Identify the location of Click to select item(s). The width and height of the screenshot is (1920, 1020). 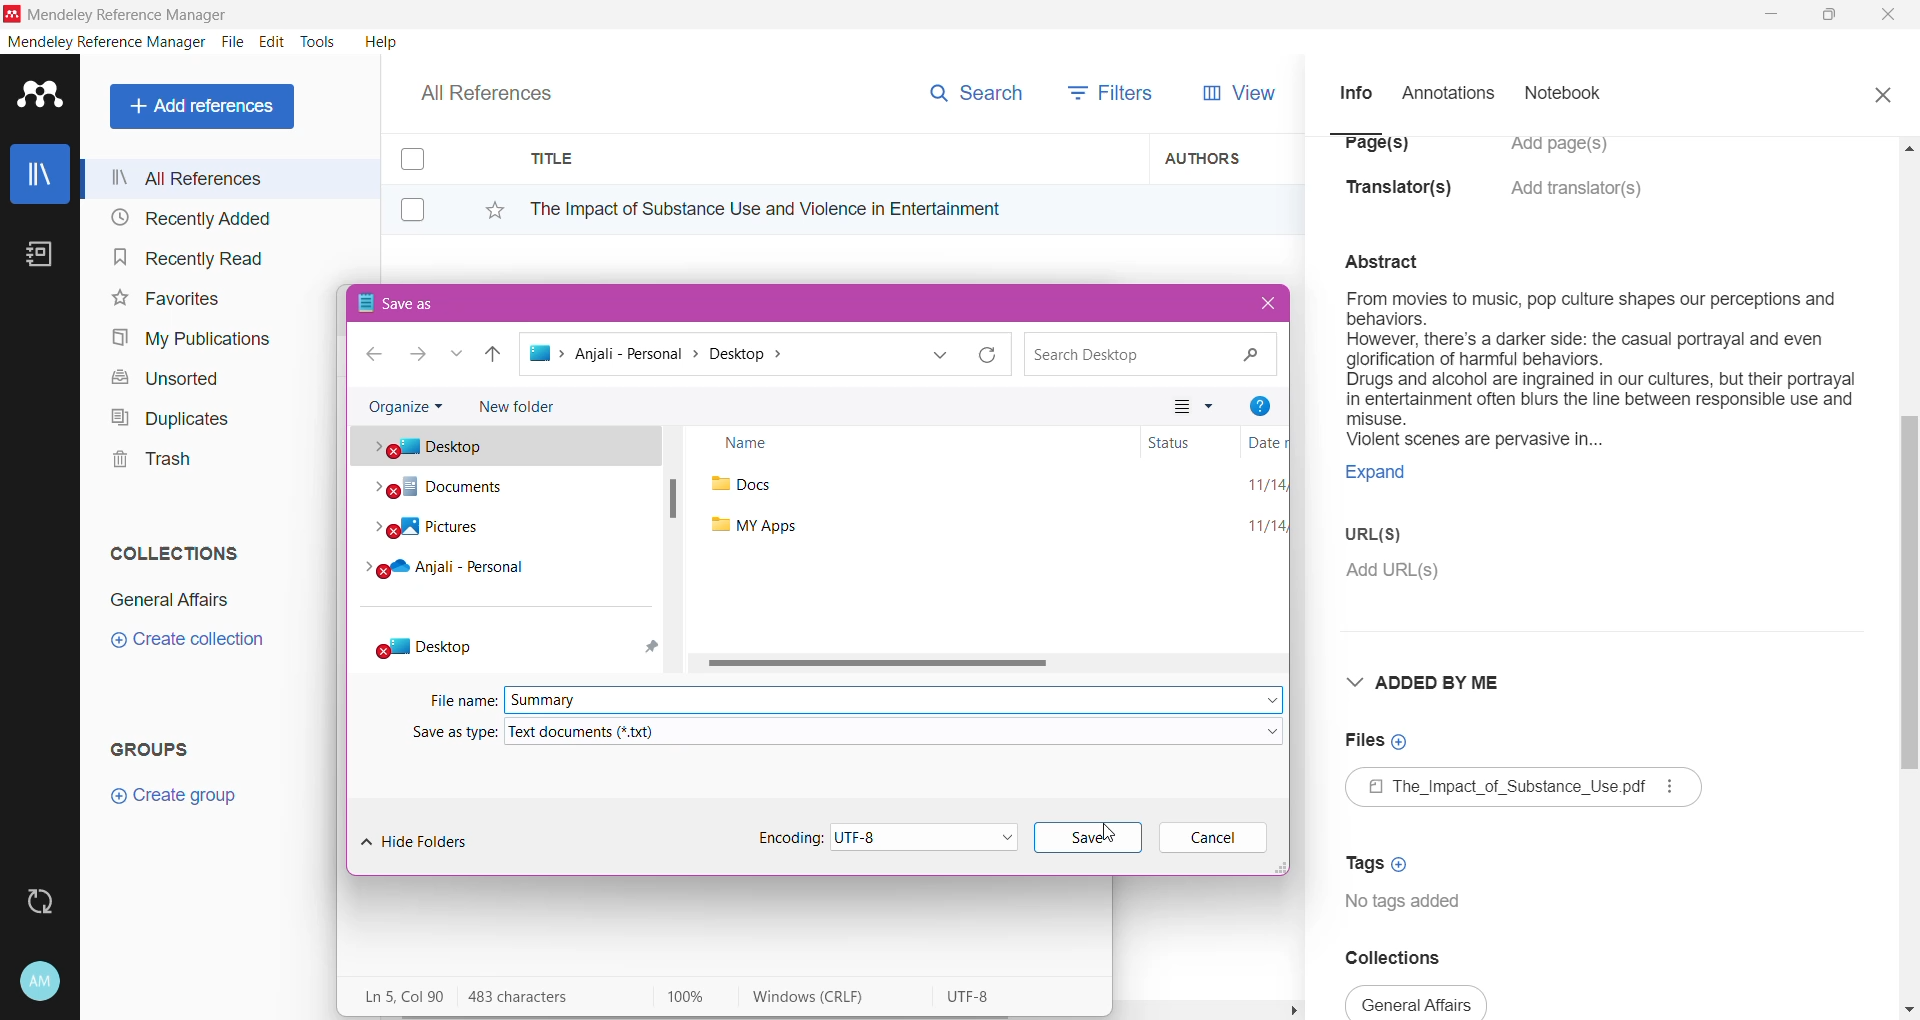
(423, 183).